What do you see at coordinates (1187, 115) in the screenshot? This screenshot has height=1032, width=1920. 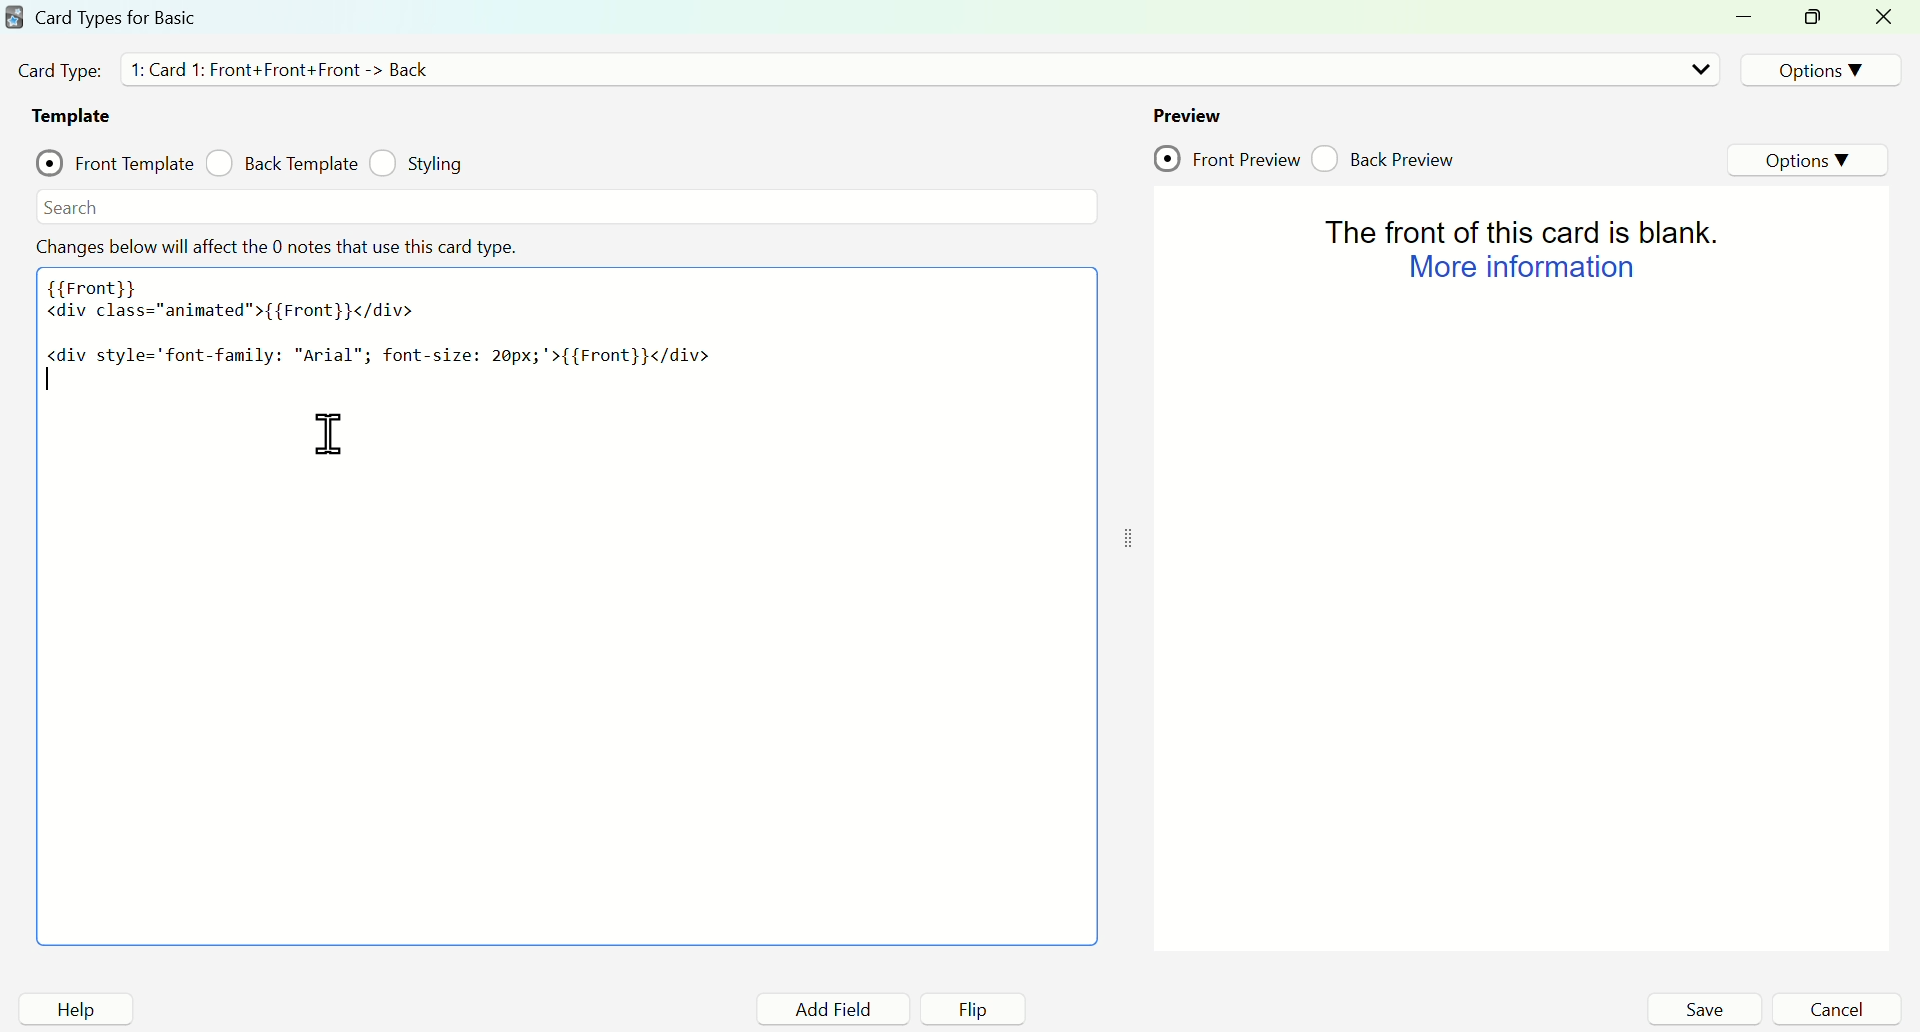 I see `Preview` at bounding box center [1187, 115].